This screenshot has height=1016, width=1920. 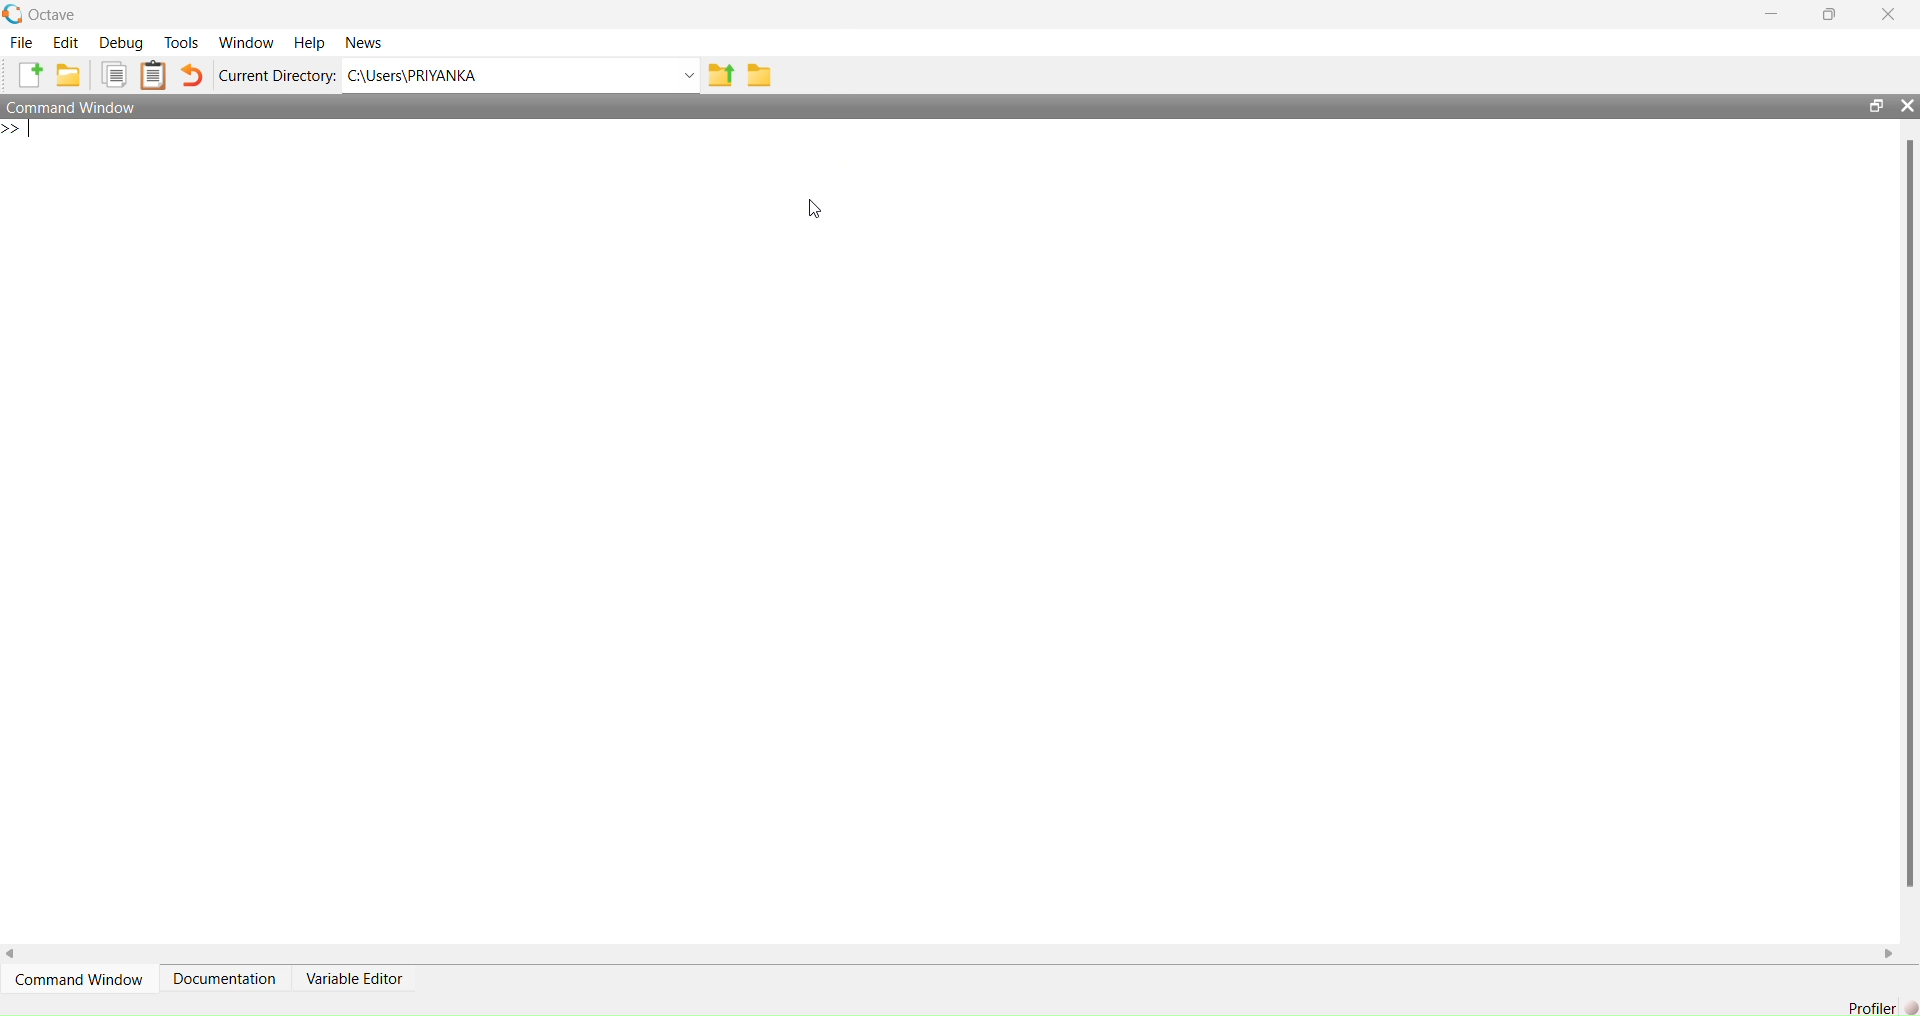 What do you see at coordinates (354, 978) in the screenshot?
I see `Variable Editor` at bounding box center [354, 978].